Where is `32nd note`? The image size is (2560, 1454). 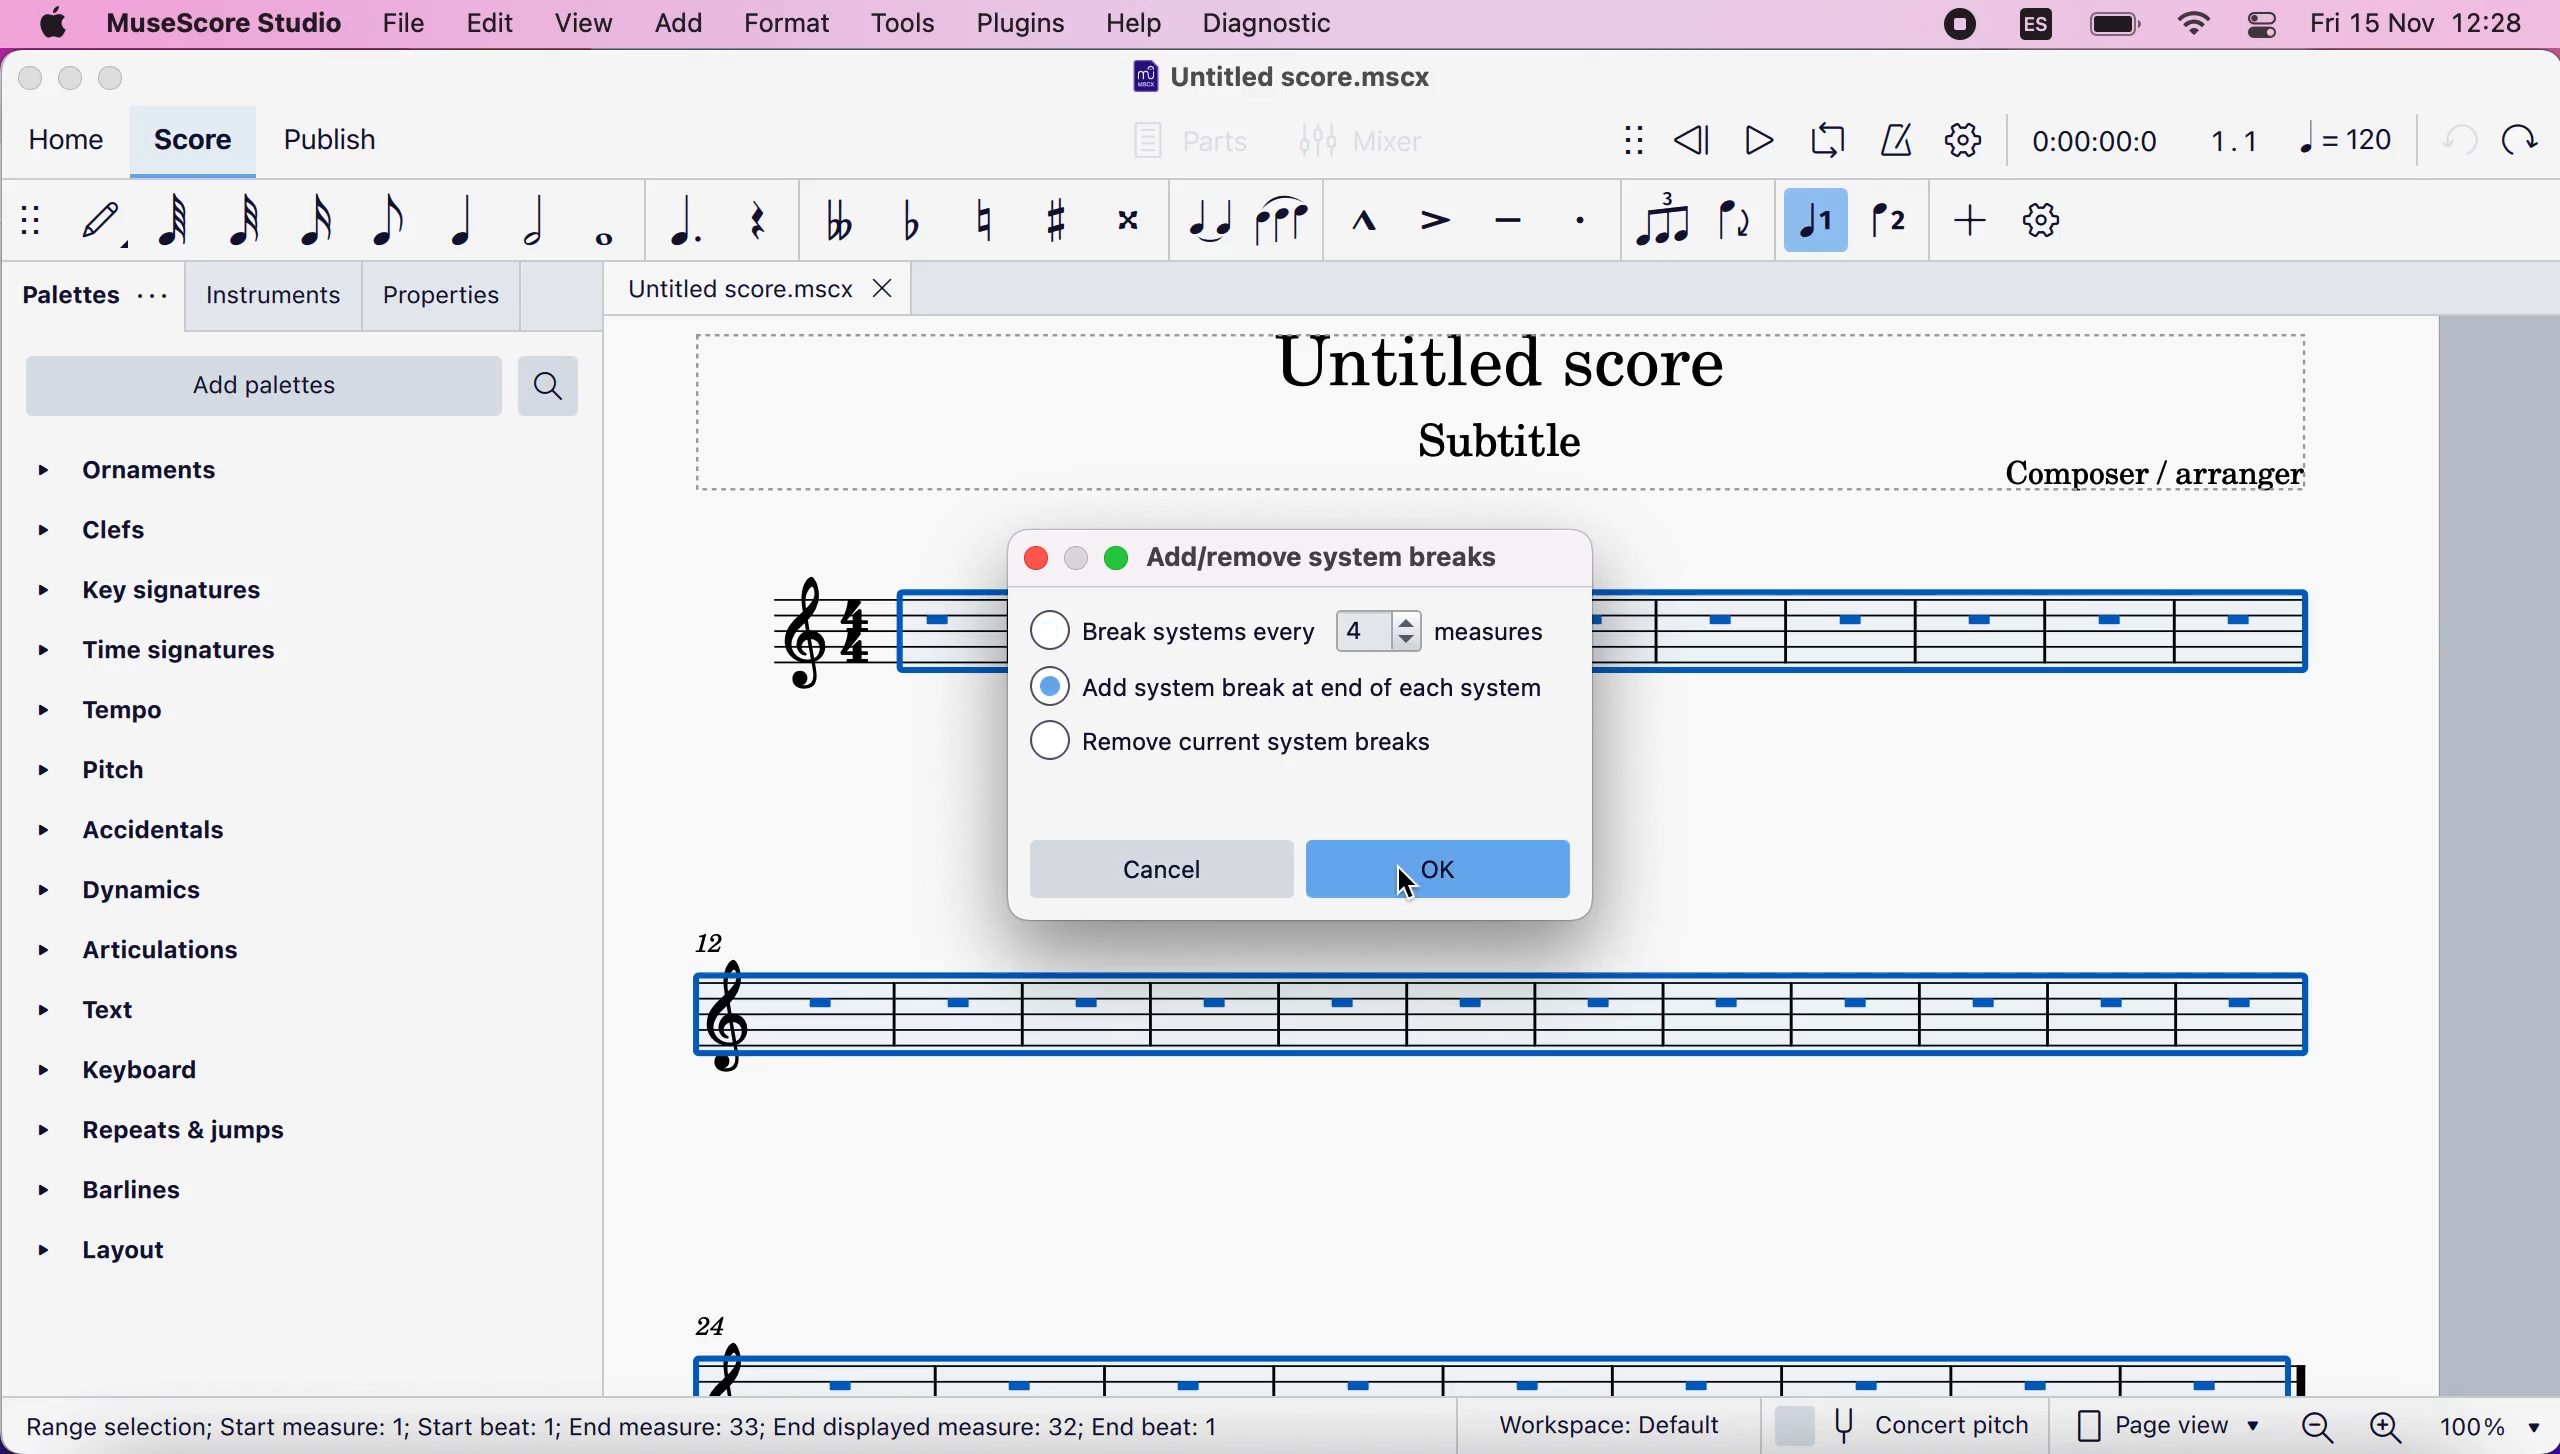
32nd note is located at coordinates (246, 220).